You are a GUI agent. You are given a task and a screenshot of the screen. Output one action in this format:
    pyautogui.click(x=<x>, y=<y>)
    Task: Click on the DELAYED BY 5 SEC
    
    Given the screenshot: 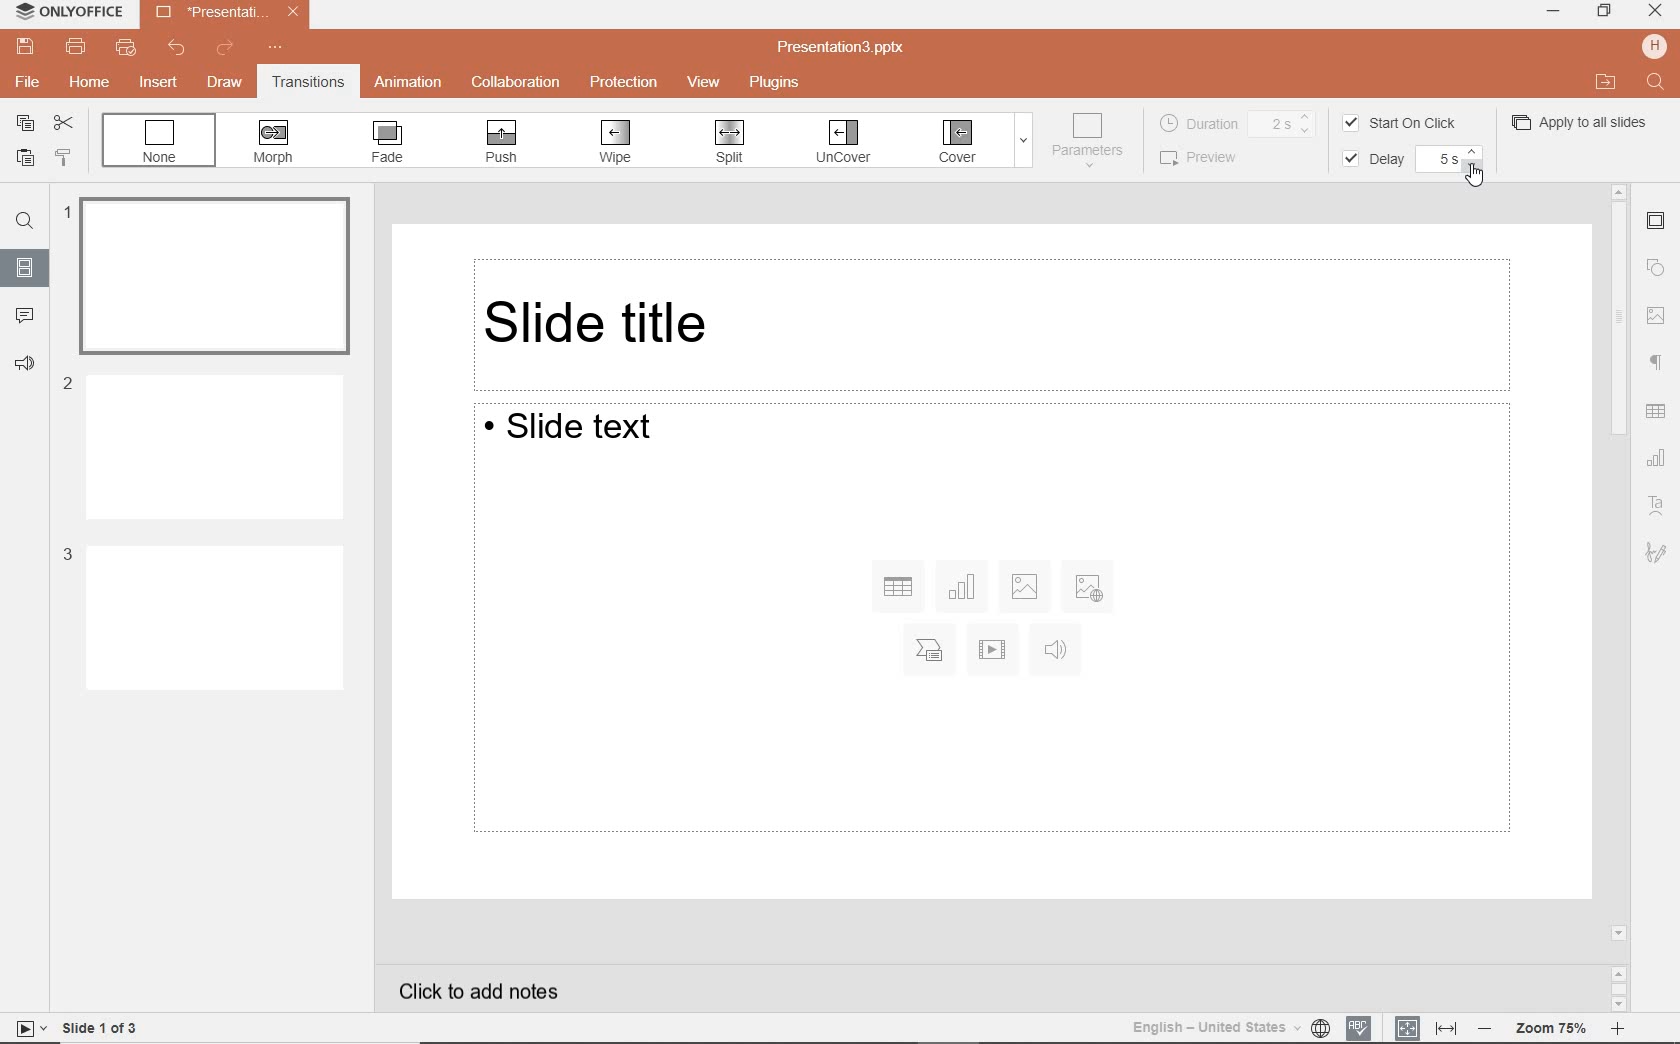 What is the action you would take?
    pyautogui.click(x=1448, y=160)
    